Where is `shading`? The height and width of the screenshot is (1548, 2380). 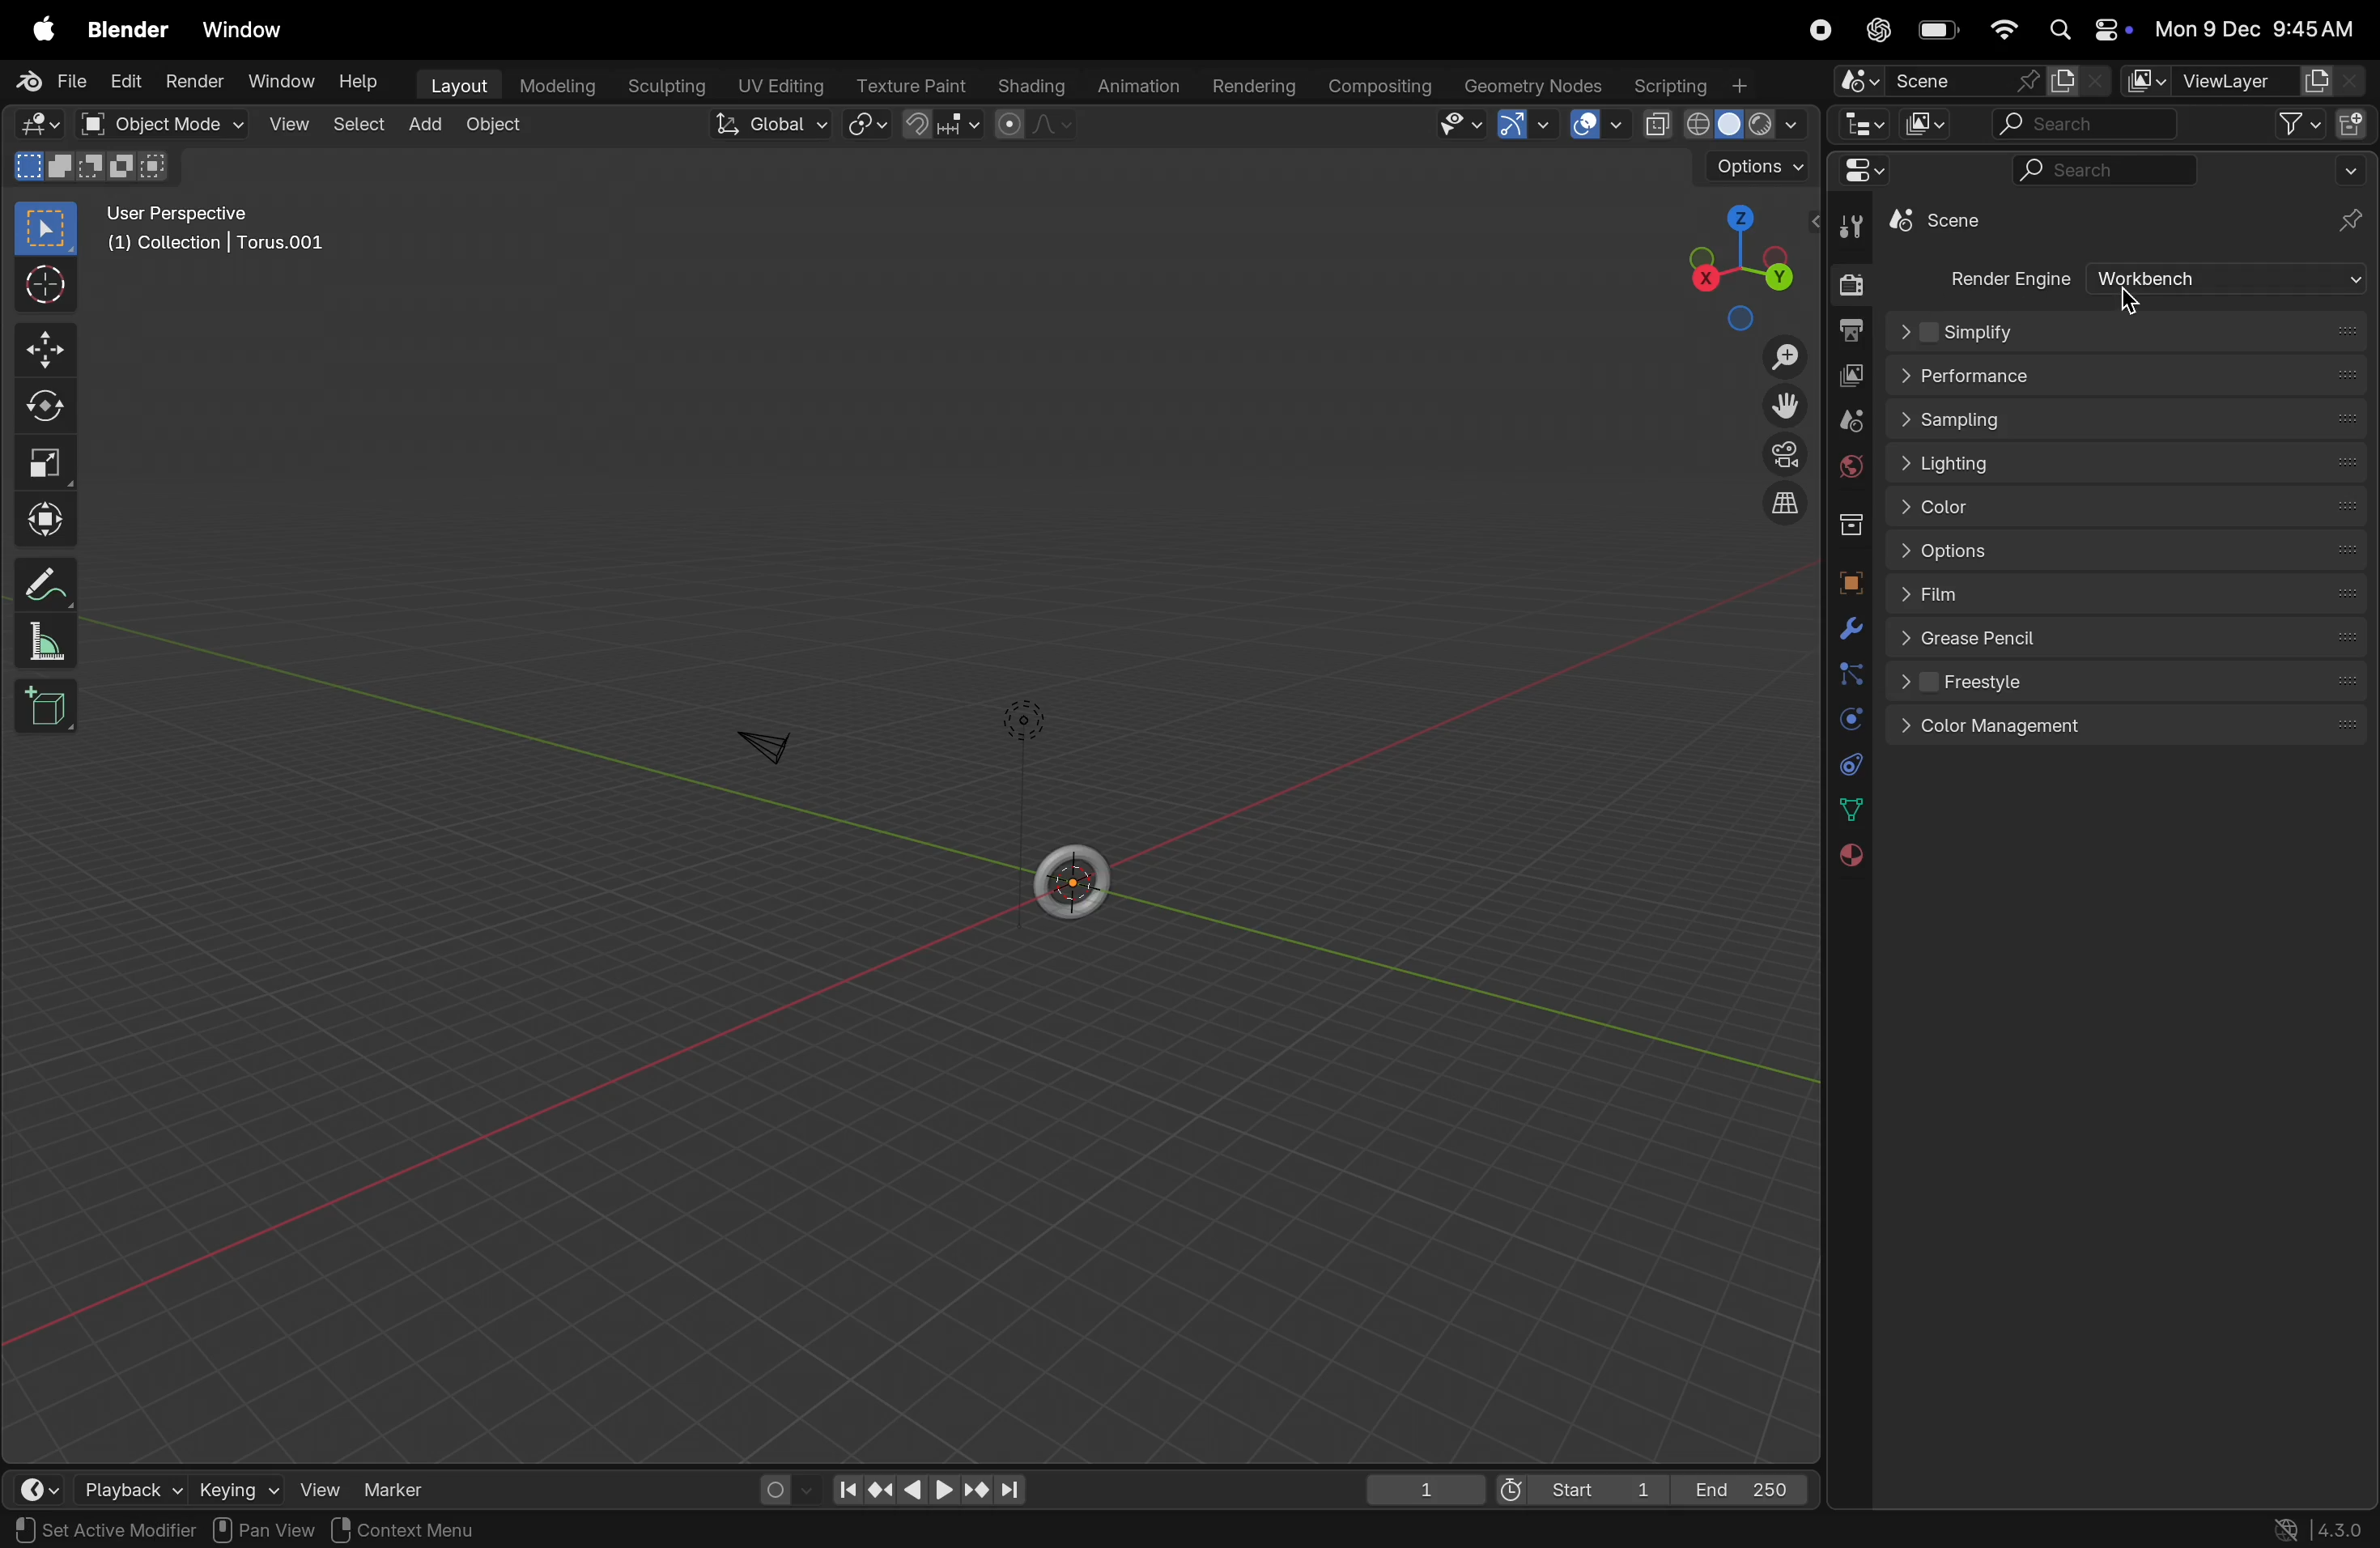
shading is located at coordinates (1720, 125).